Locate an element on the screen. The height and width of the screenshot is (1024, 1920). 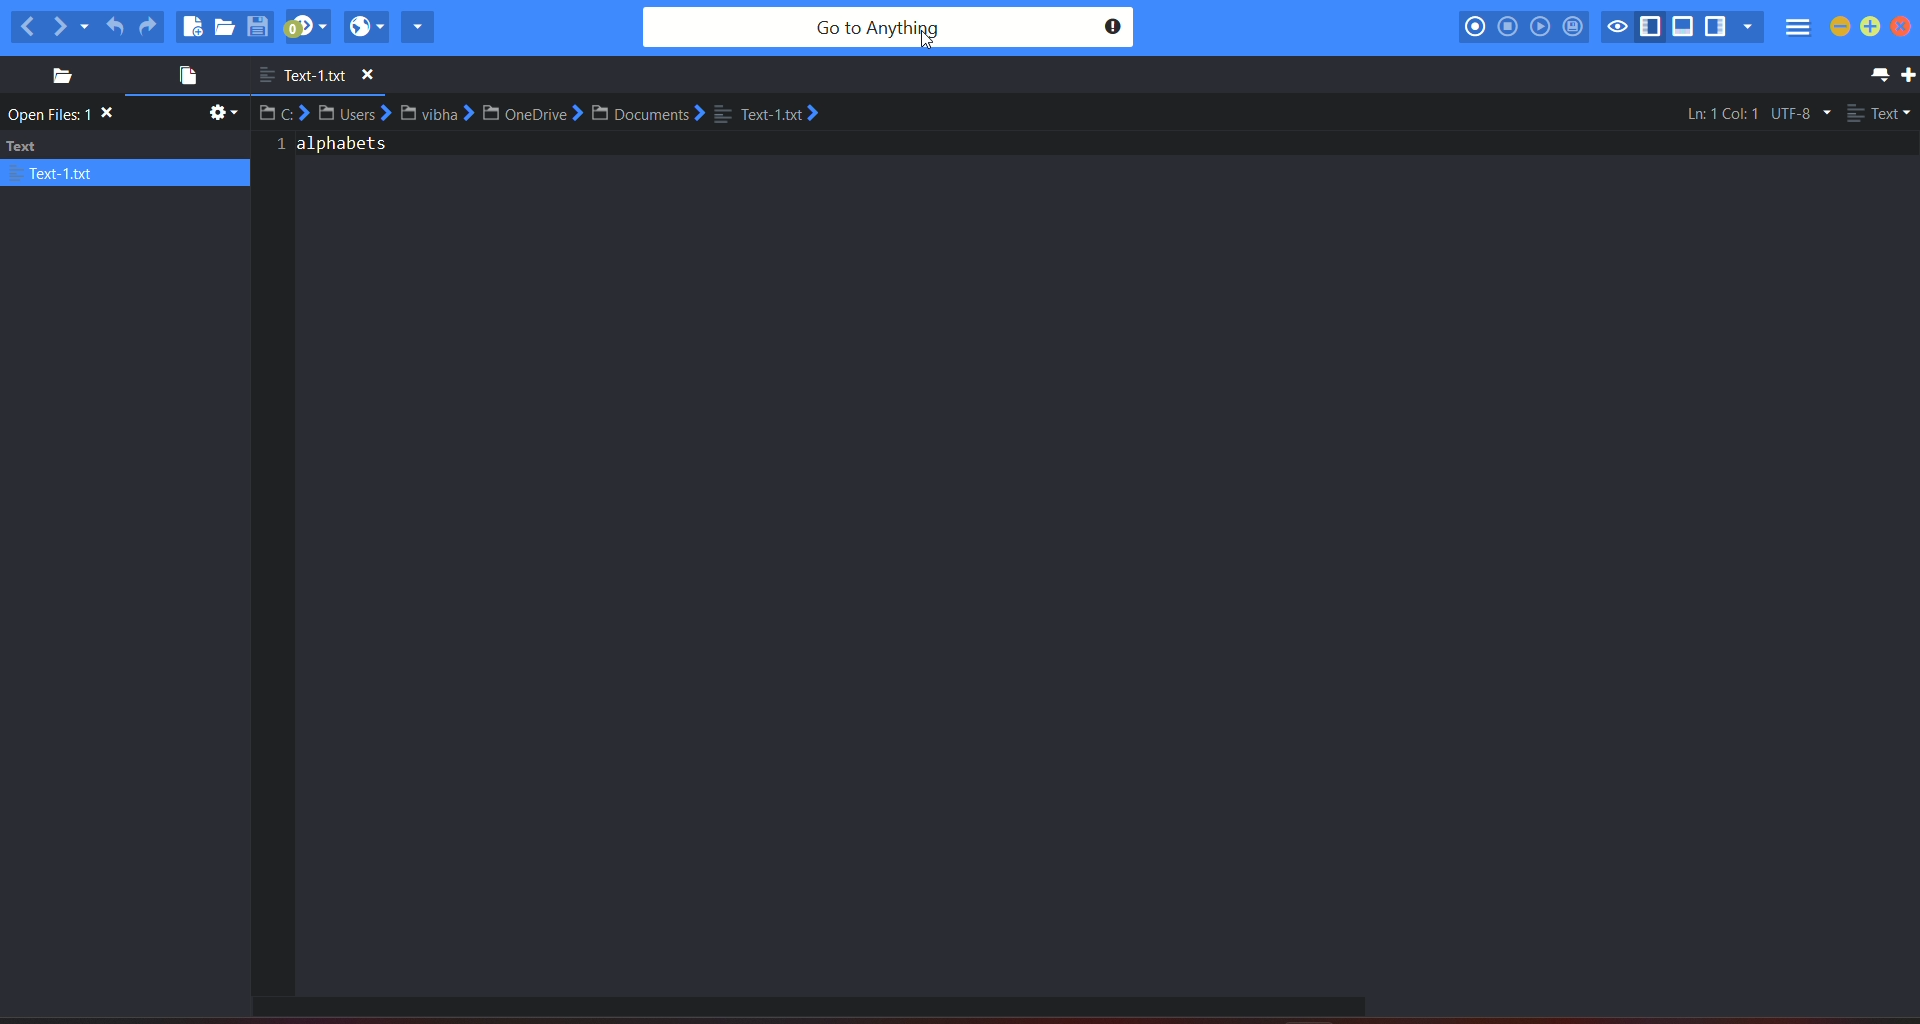
new file is located at coordinates (192, 26).